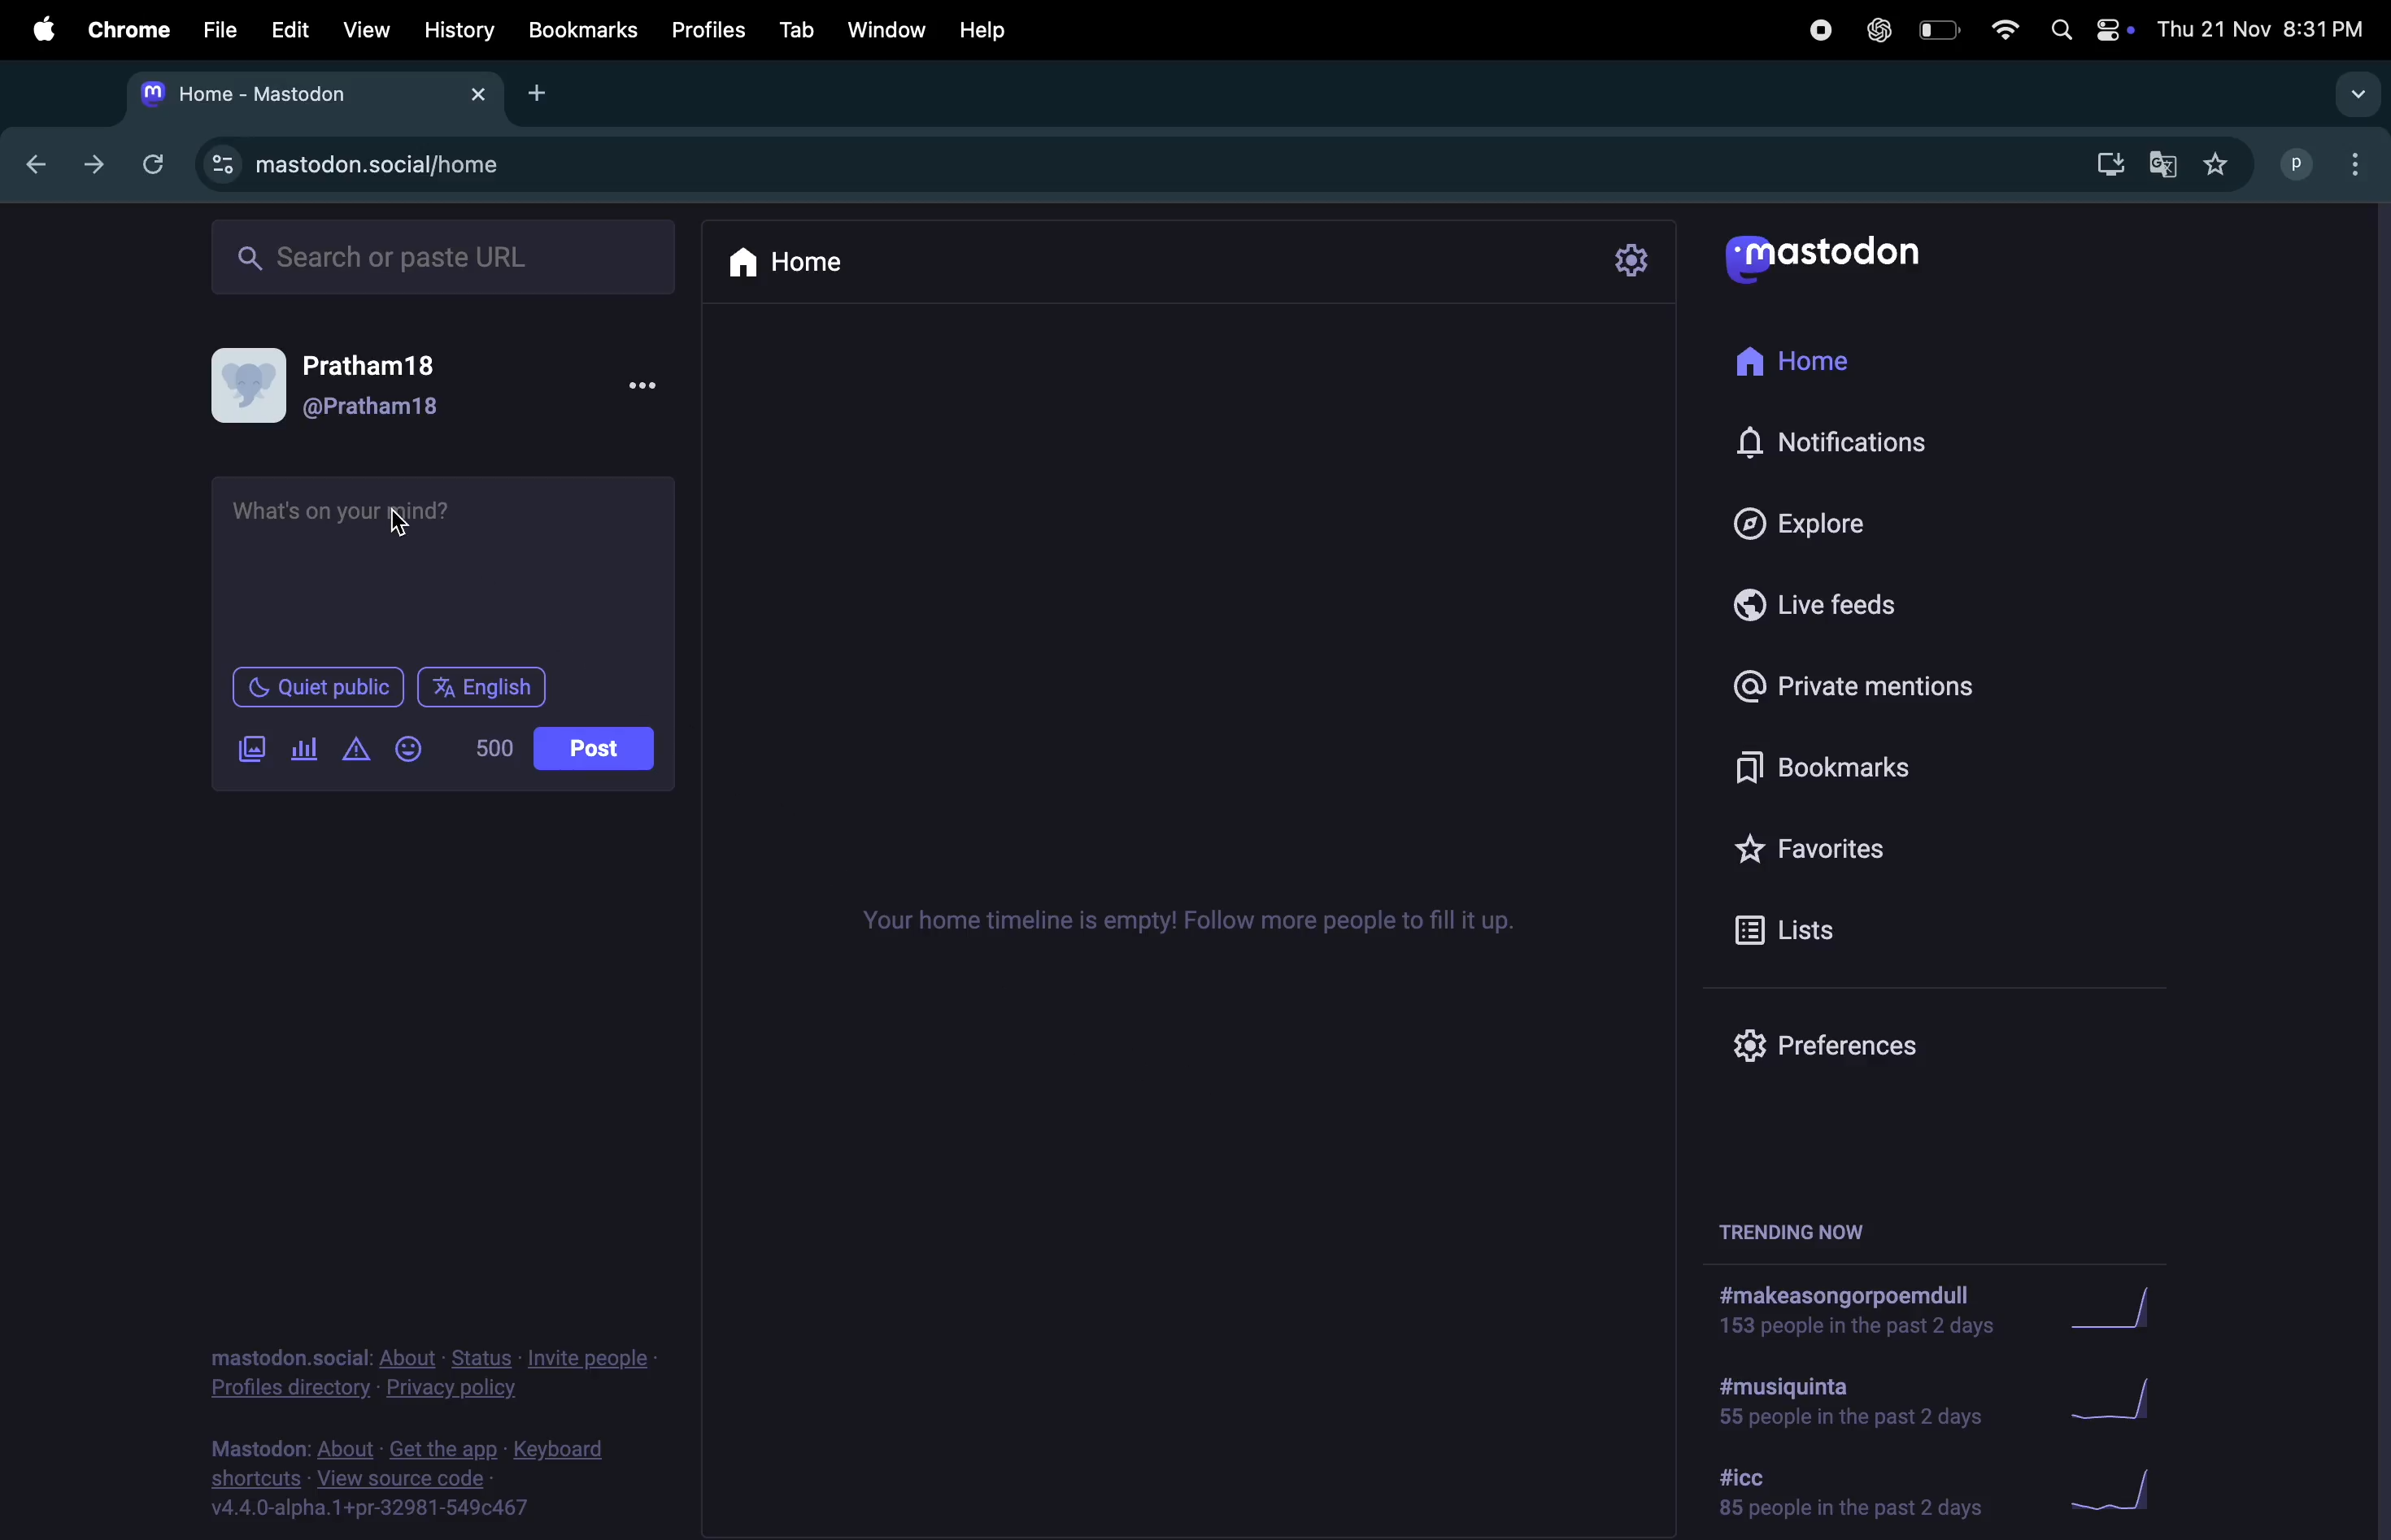  Describe the element at coordinates (440, 565) in the screenshot. I see `textbox` at that location.